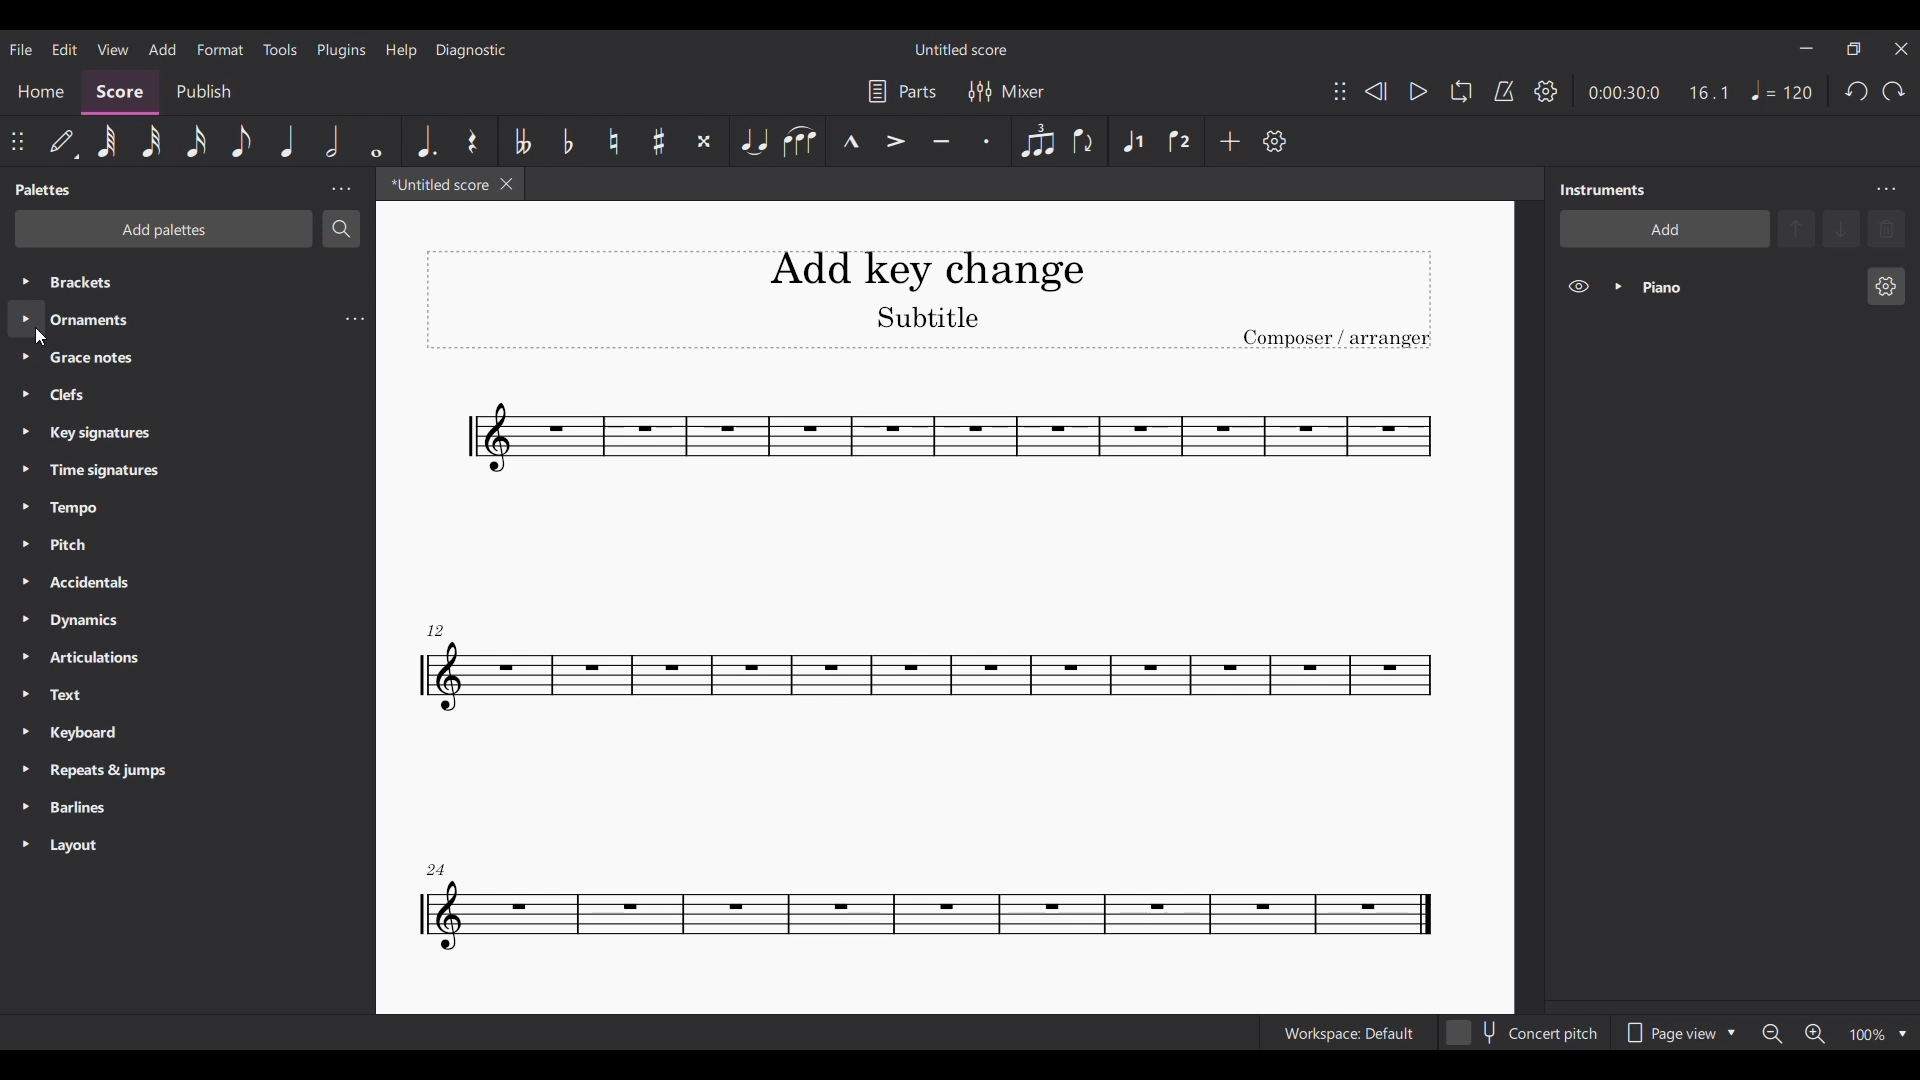 Image resolution: width=1920 pixels, height=1080 pixels. I want to click on Toggle for Concert pitch, so click(1524, 1033).